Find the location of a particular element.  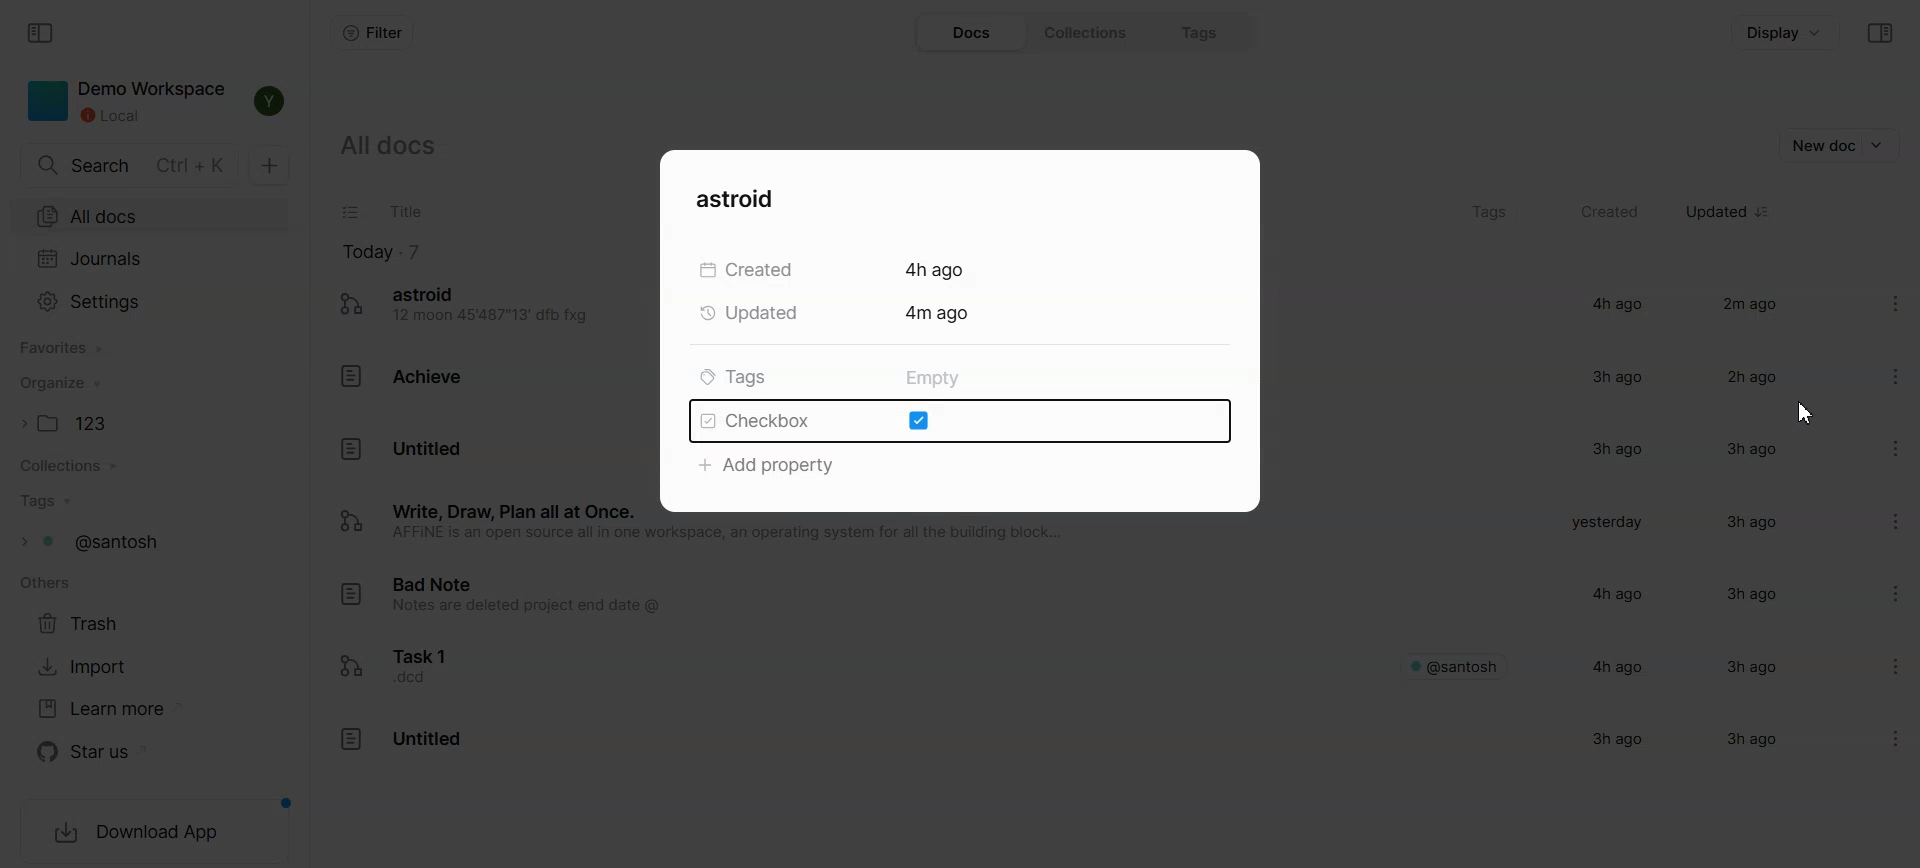

3h ago is located at coordinates (1616, 376).